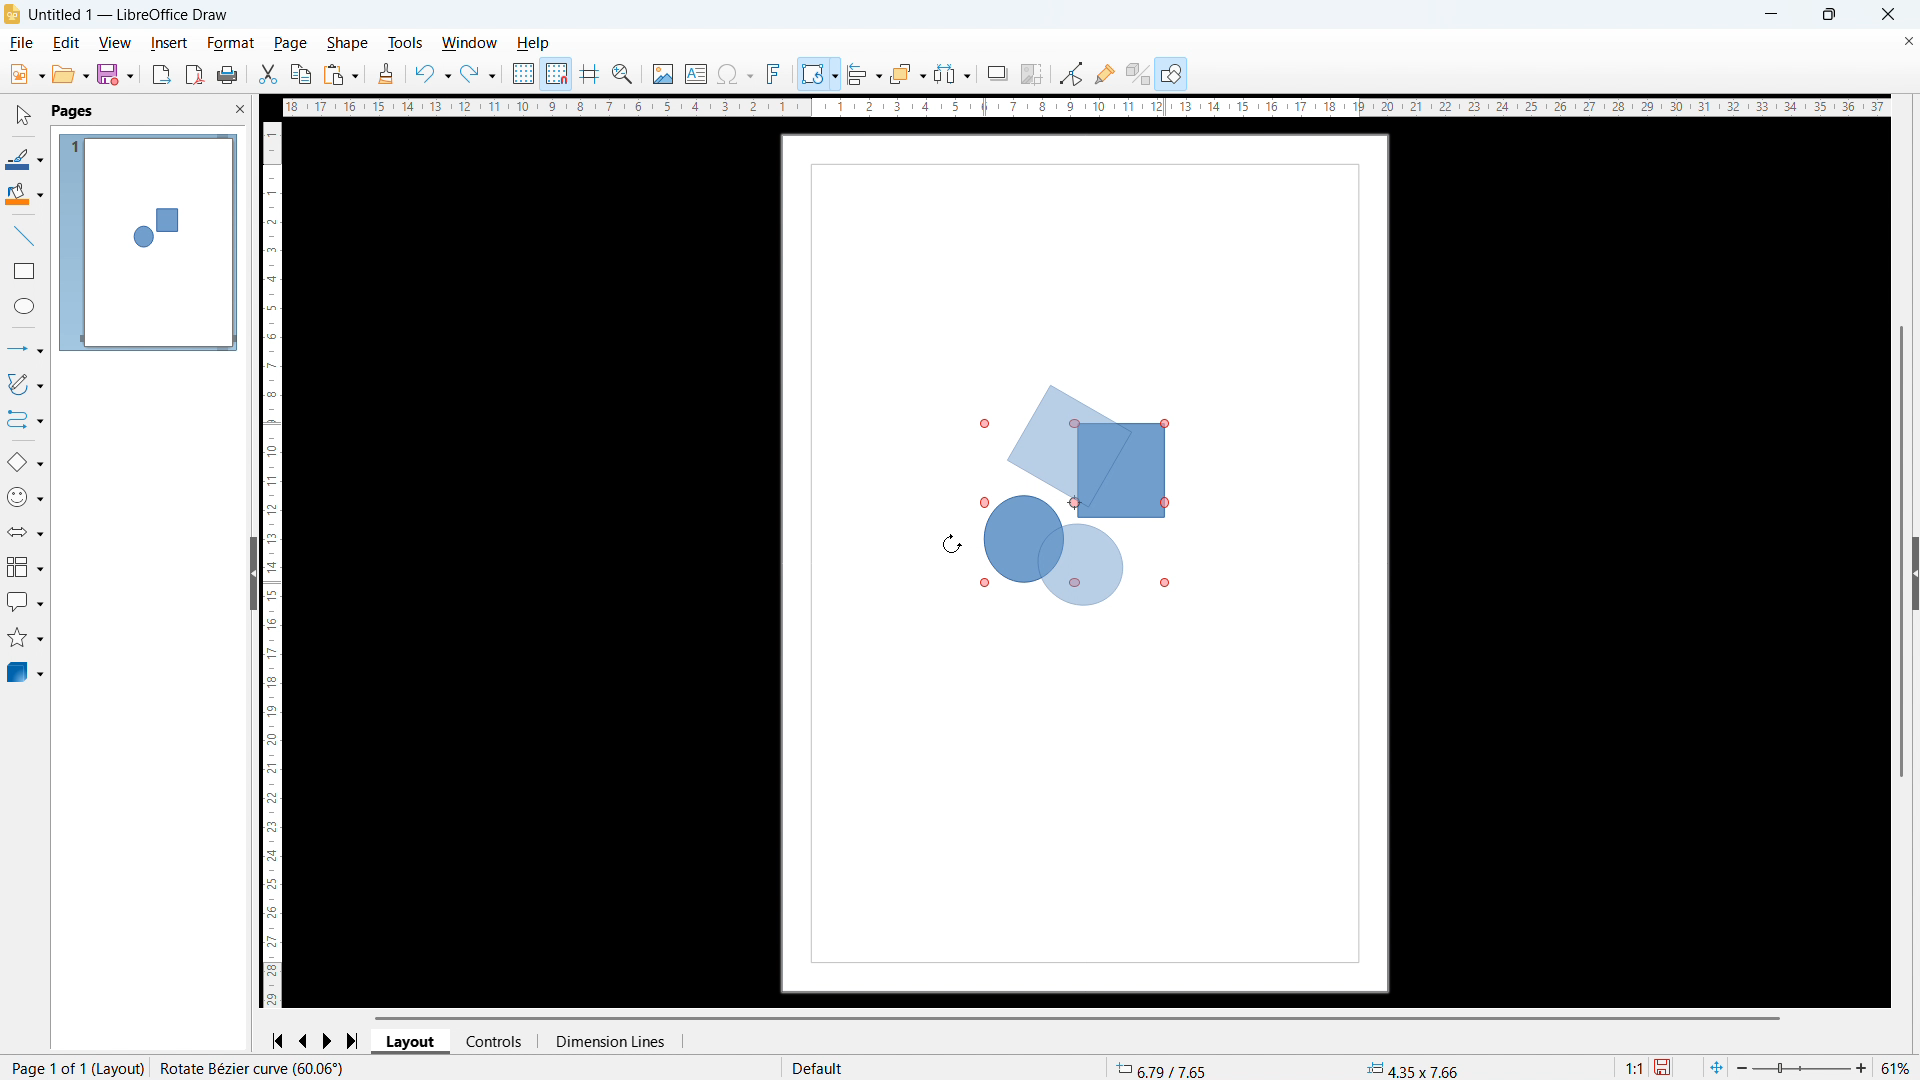 This screenshot has height=1080, width=1920. Describe the element at coordinates (117, 75) in the screenshot. I see `save ` at that location.